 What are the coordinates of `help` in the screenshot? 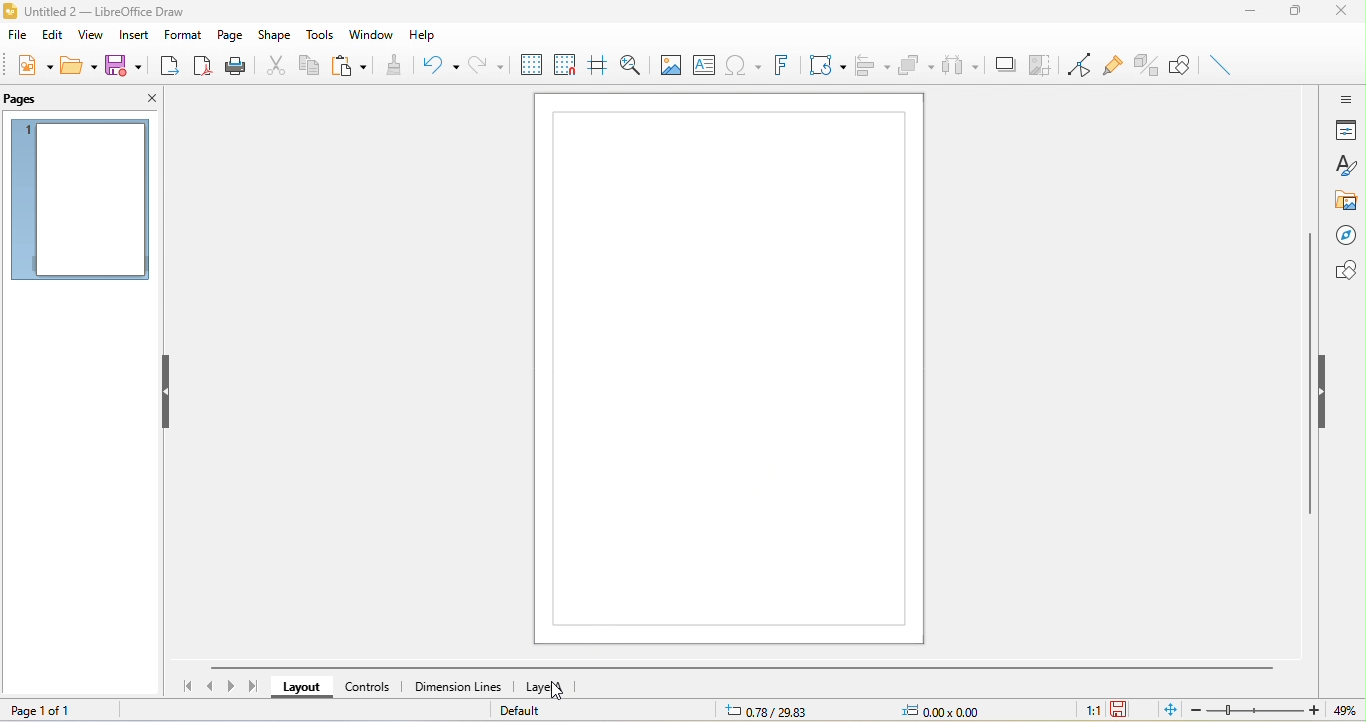 It's located at (422, 34).